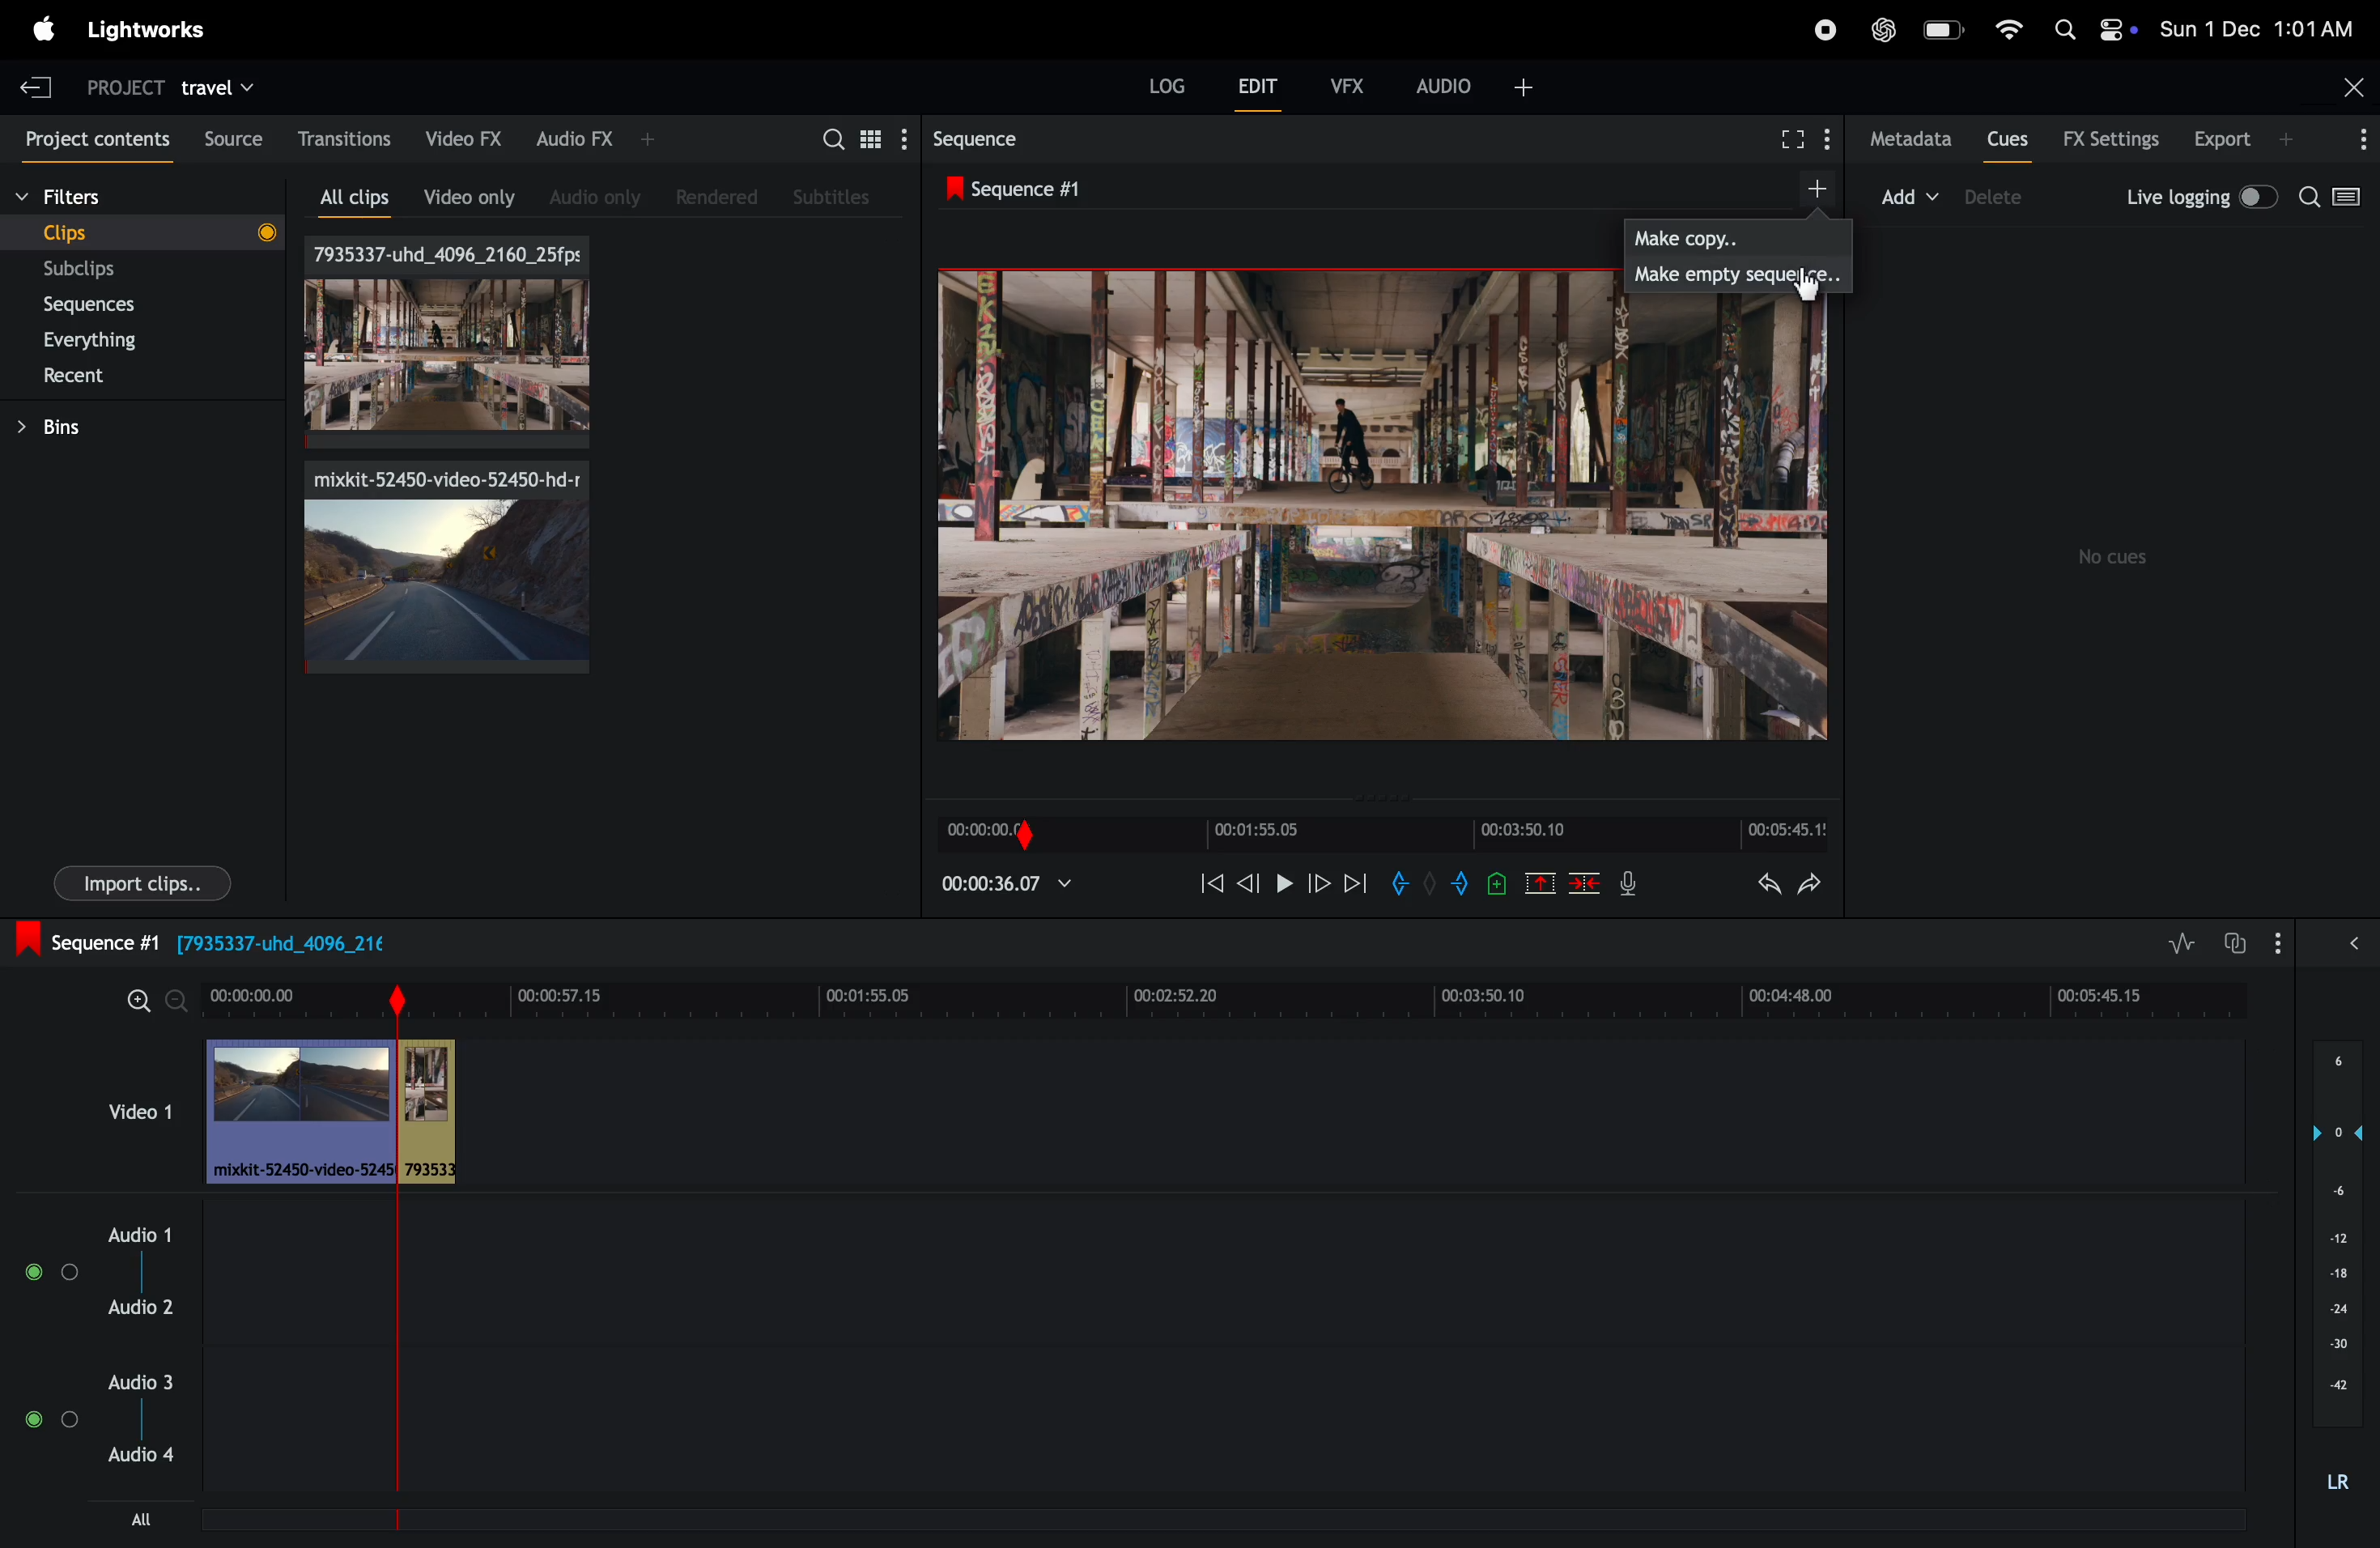 The height and width of the screenshot is (1548, 2380). I want to click on sequence, so click(994, 138).